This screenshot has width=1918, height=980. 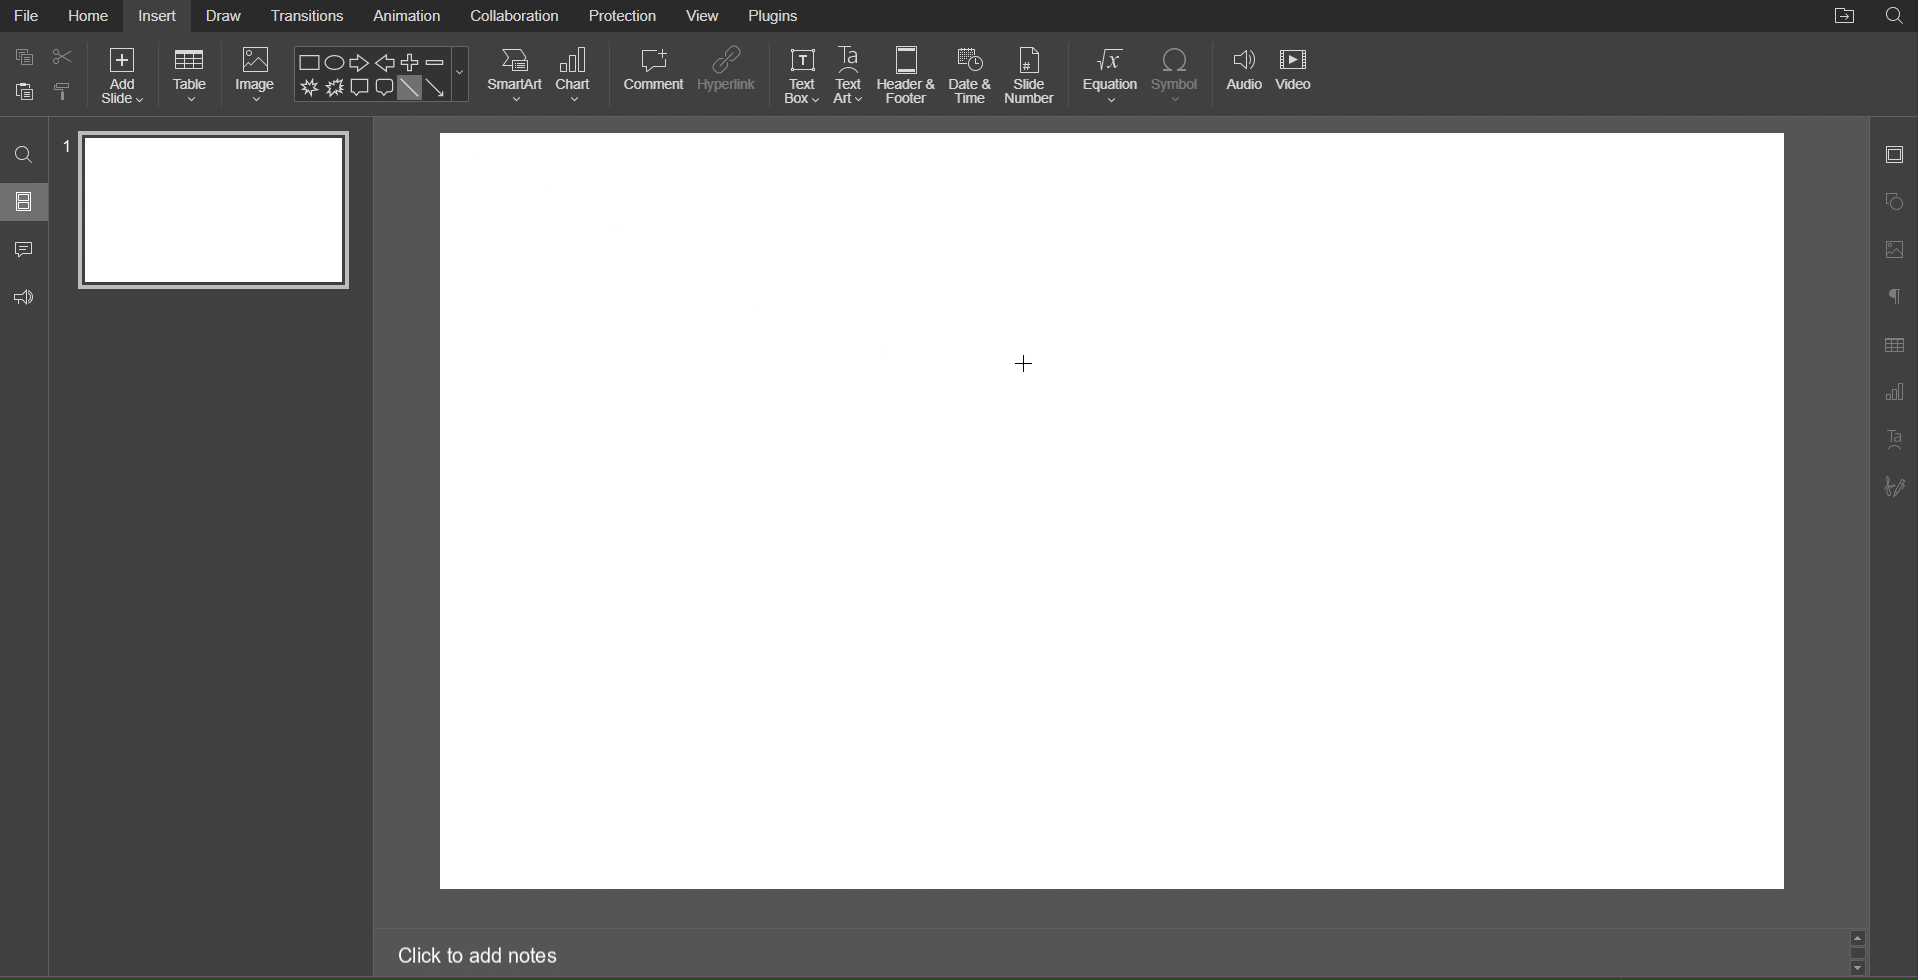 I want to click on Cursor, so click(x=1028, y=366).